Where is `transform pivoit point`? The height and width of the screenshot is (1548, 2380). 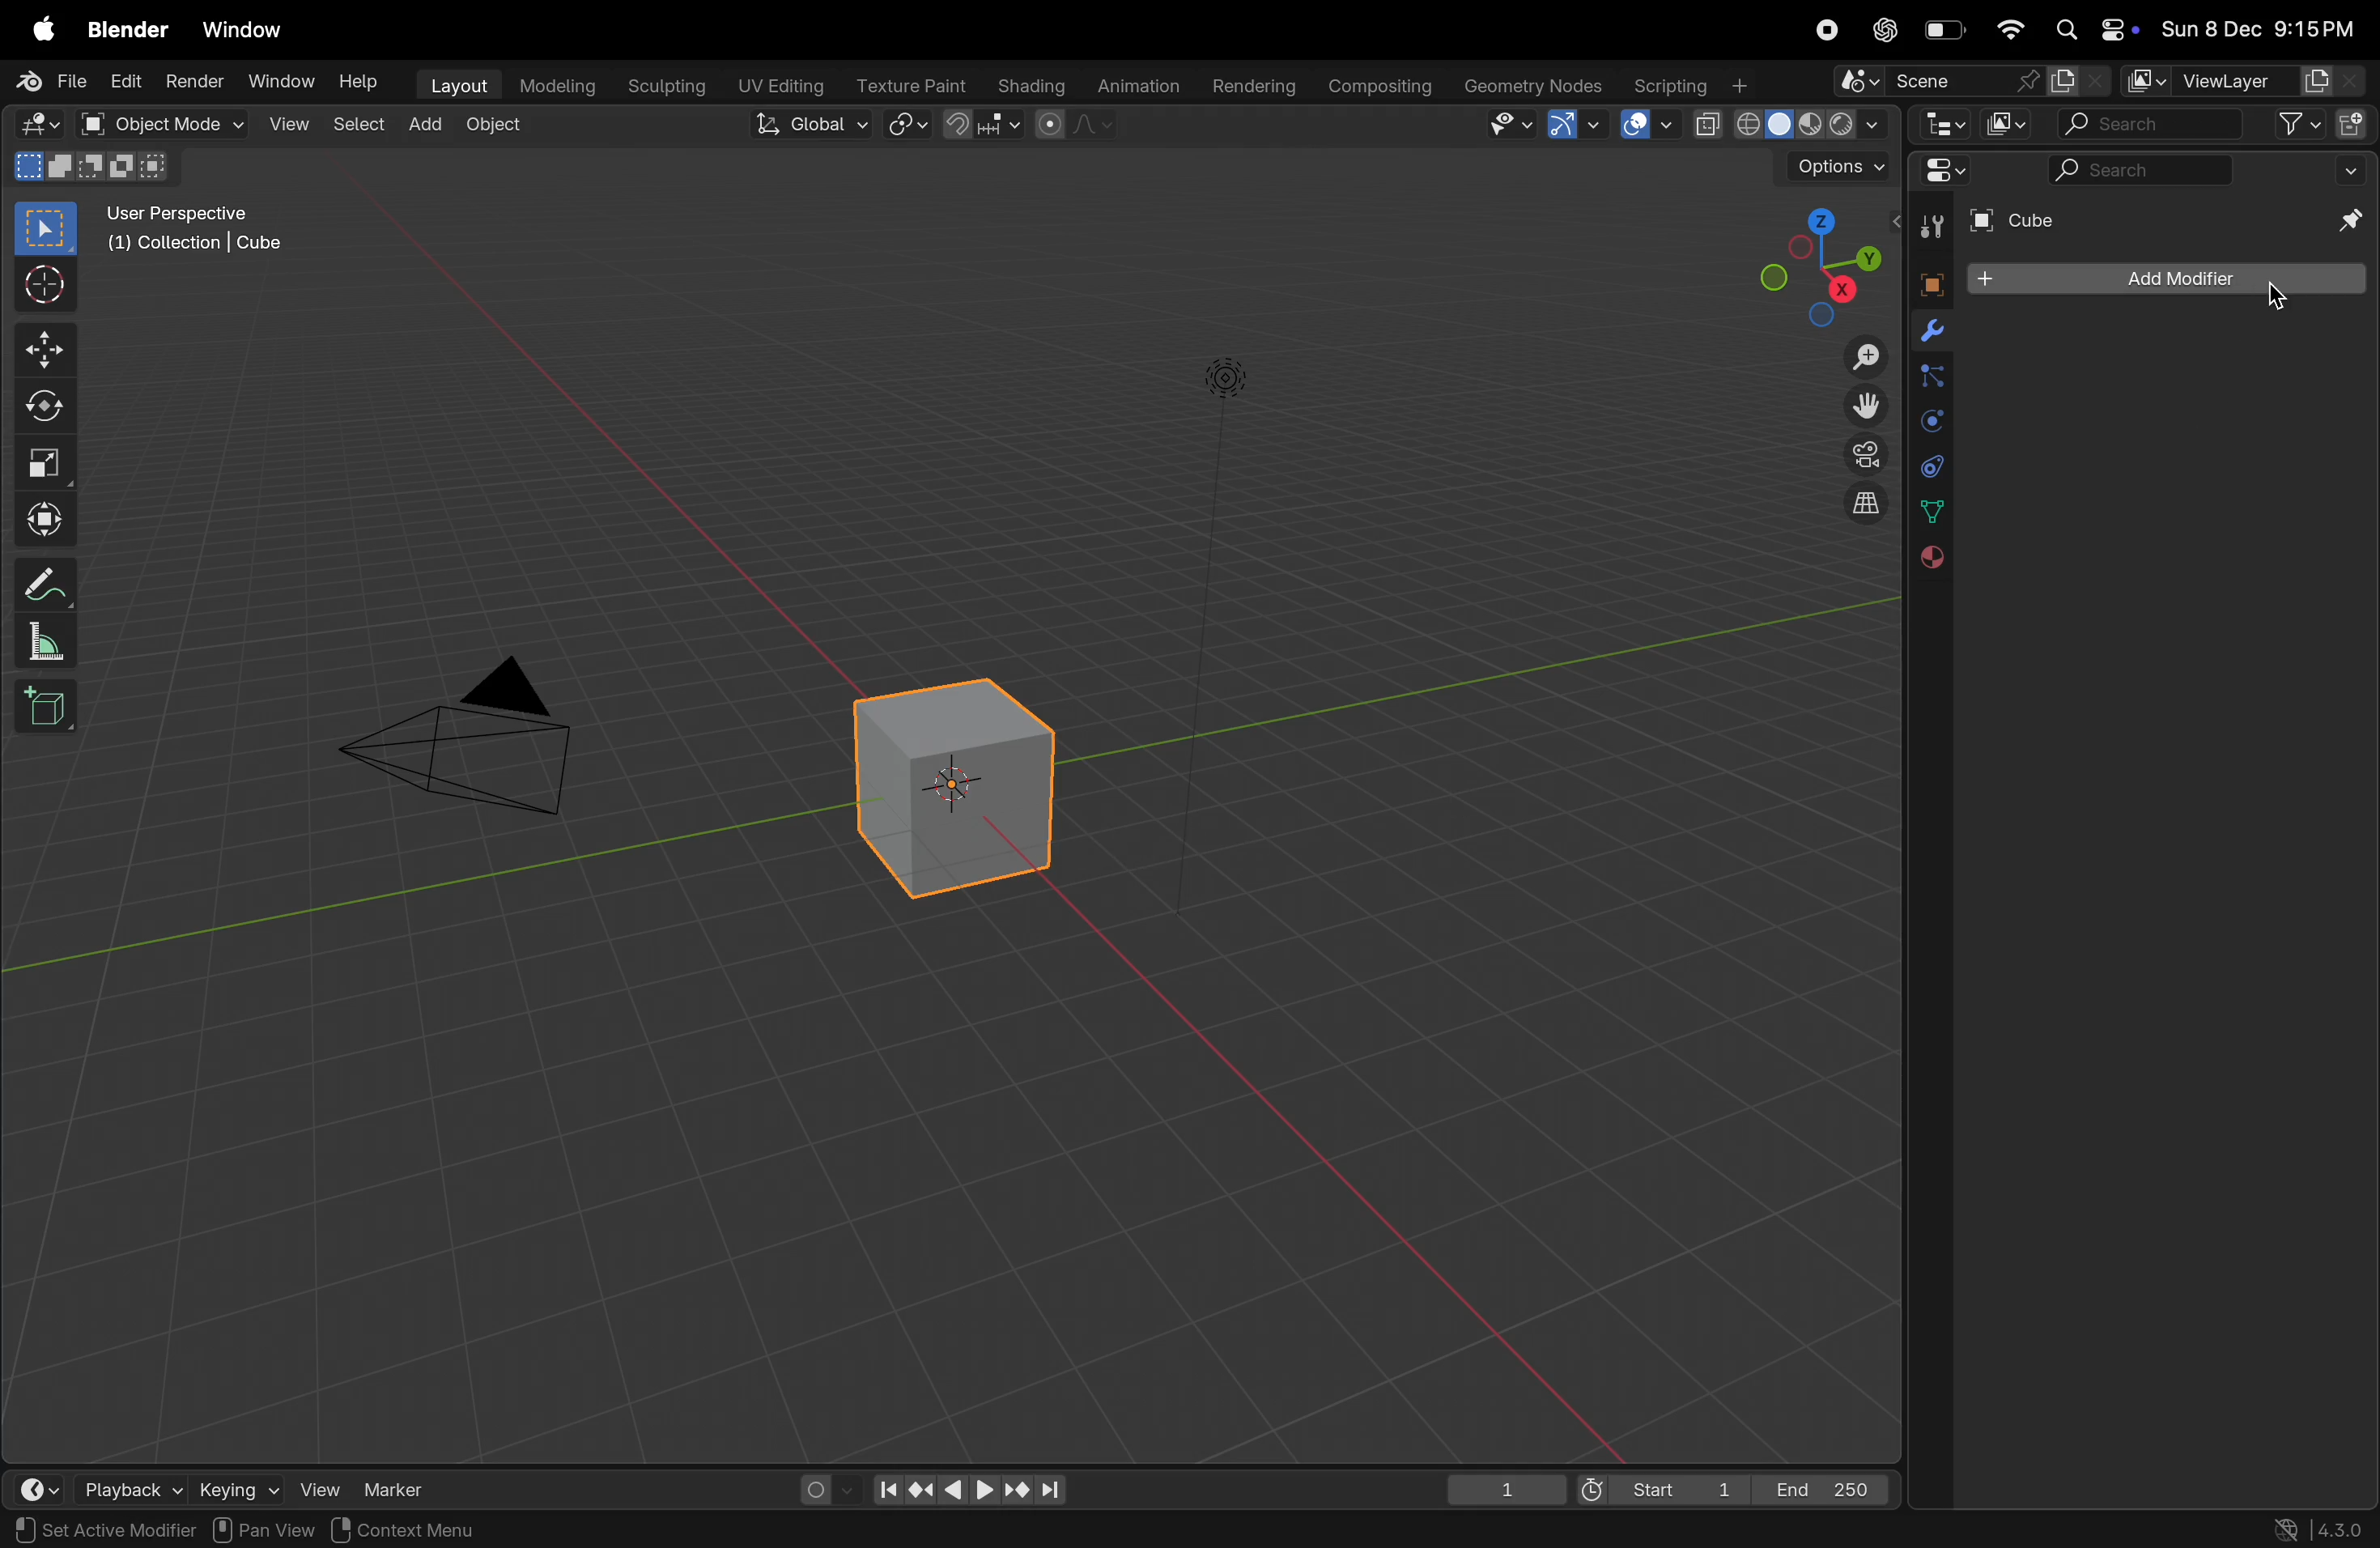
transform pivoit point is located at coordinates (909, 126).